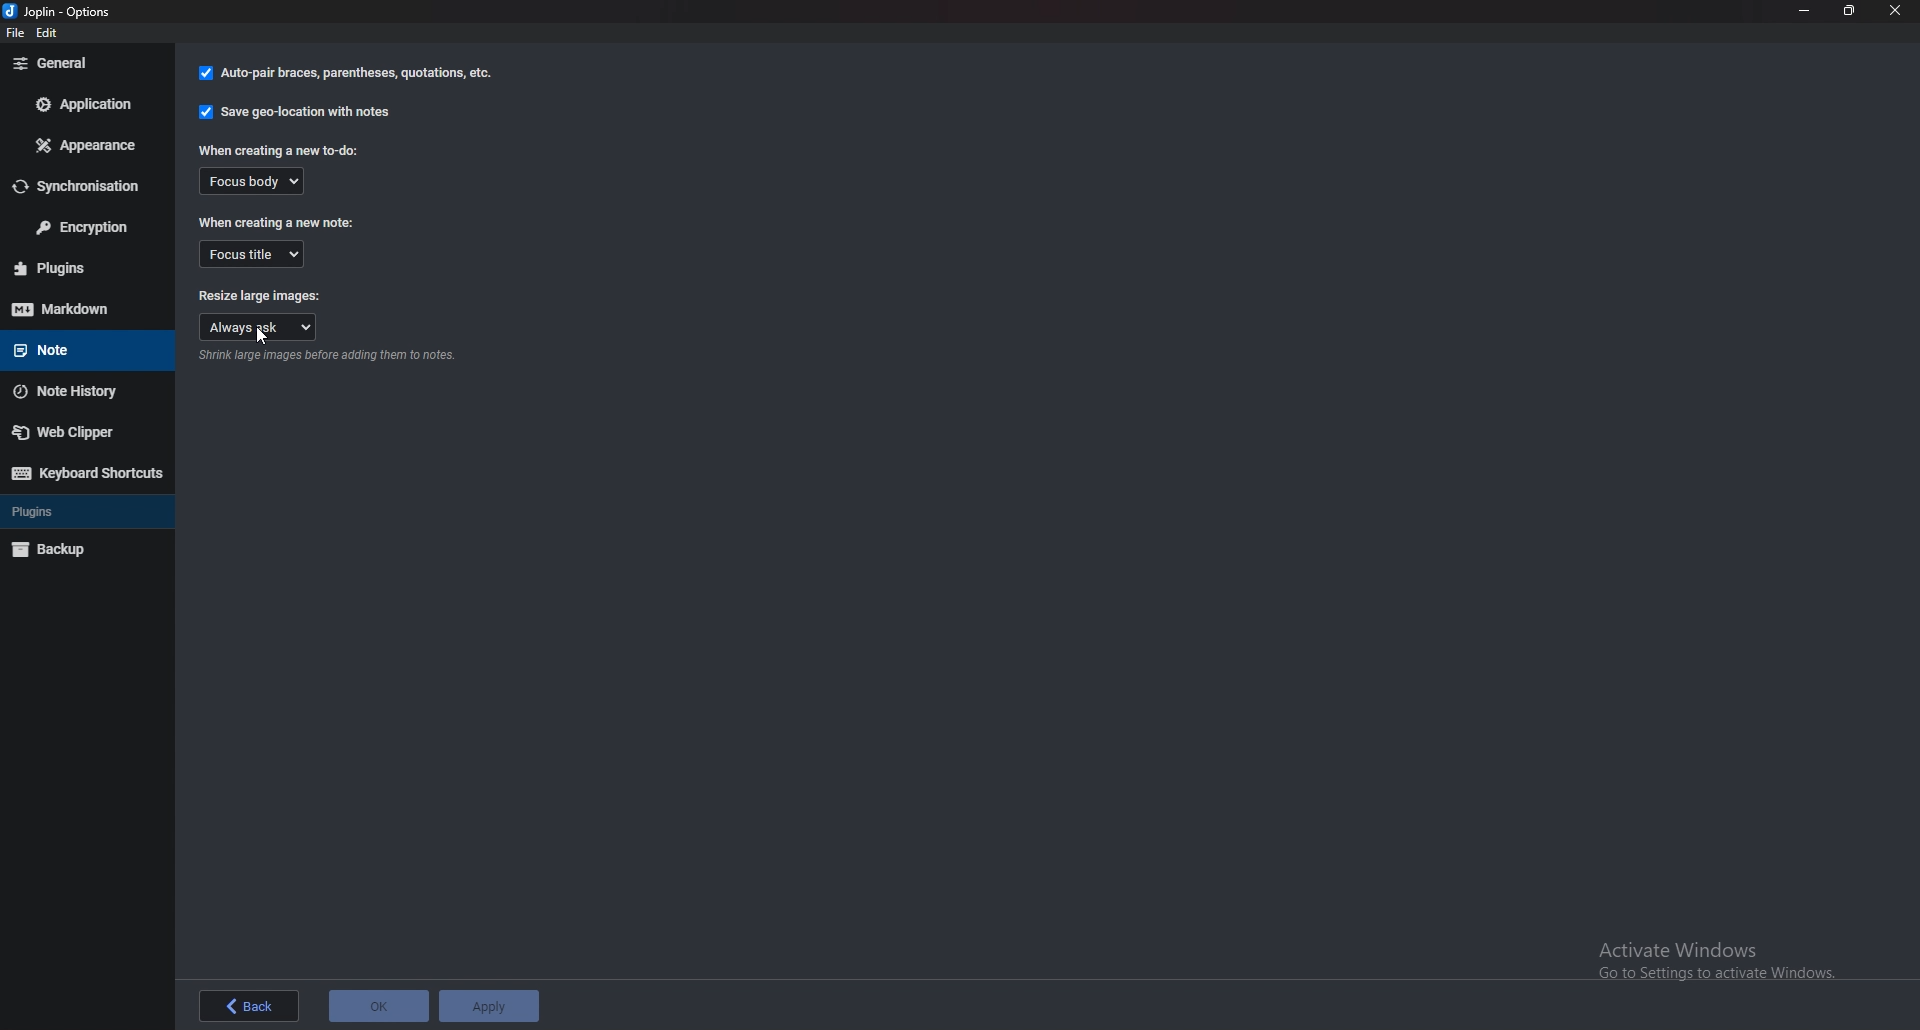  What do you see at coordinates (88, 143) in the screenshot?
I see `Appearance` at bounding box center [88, 143].